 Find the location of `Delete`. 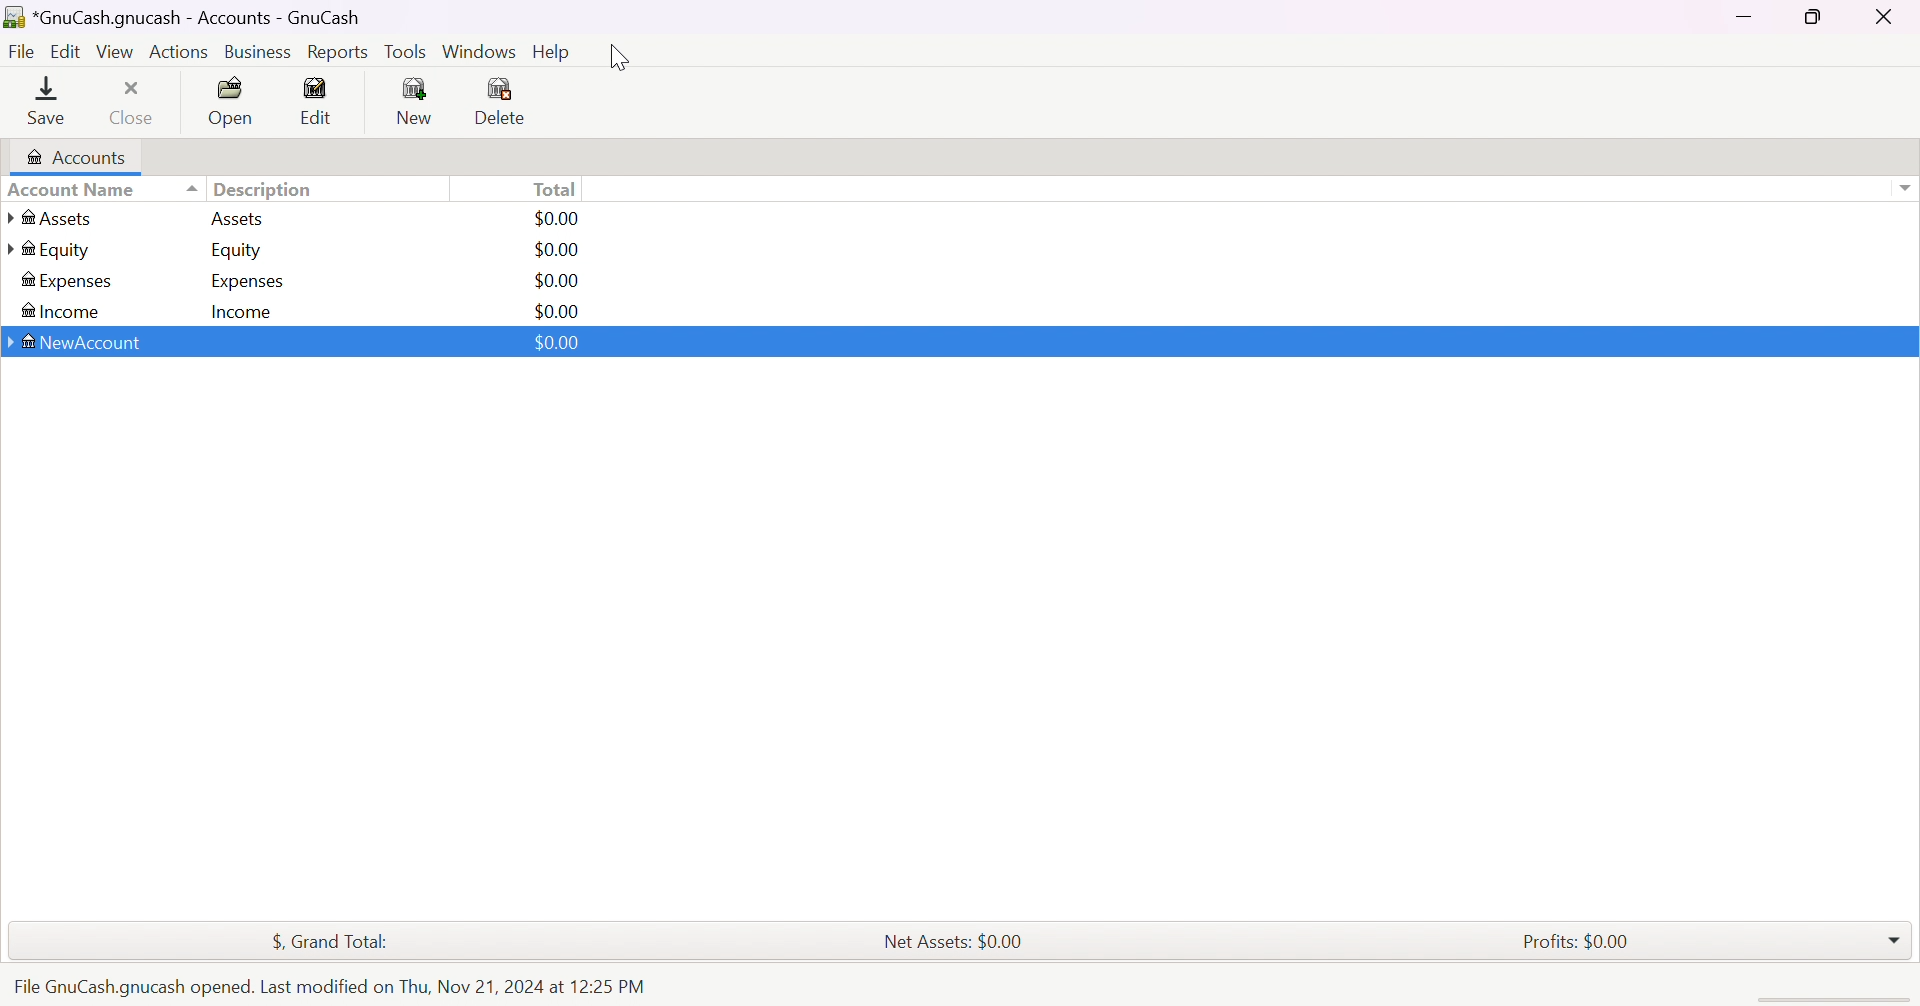

Delete is located at coordinates (502, 103).